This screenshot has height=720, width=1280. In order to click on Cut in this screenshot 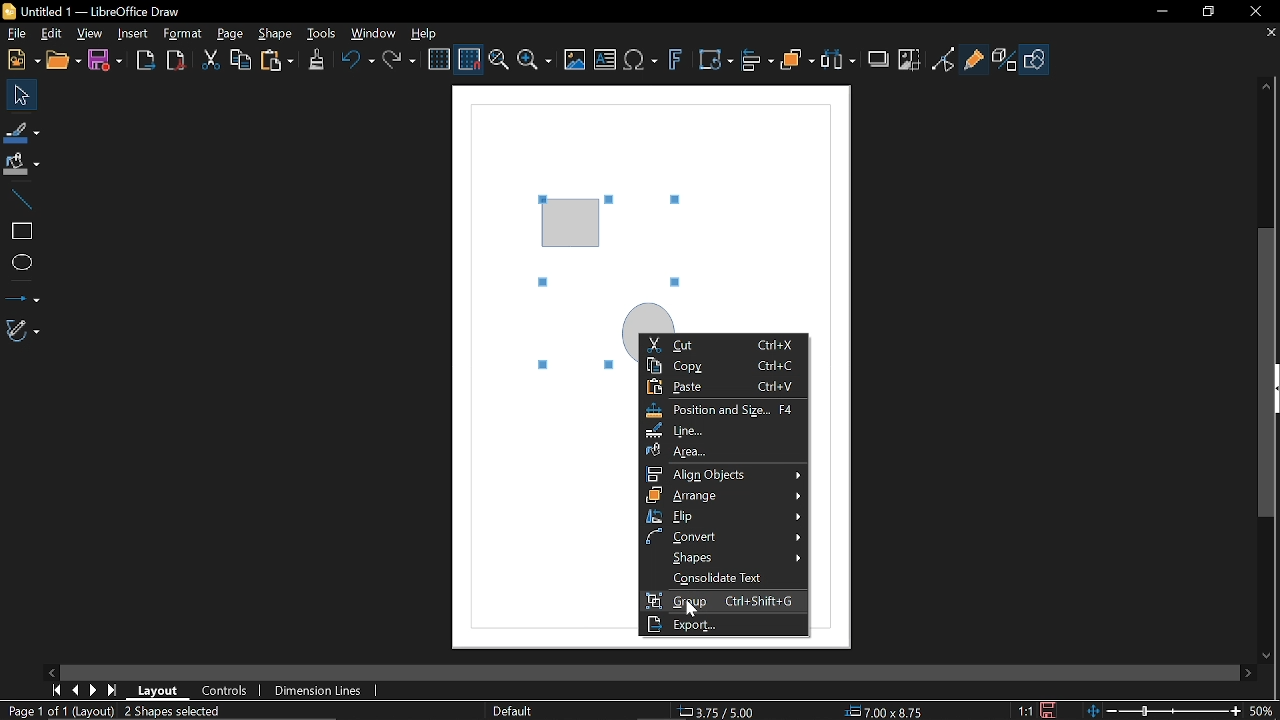, I will do `click(207, 60)`.